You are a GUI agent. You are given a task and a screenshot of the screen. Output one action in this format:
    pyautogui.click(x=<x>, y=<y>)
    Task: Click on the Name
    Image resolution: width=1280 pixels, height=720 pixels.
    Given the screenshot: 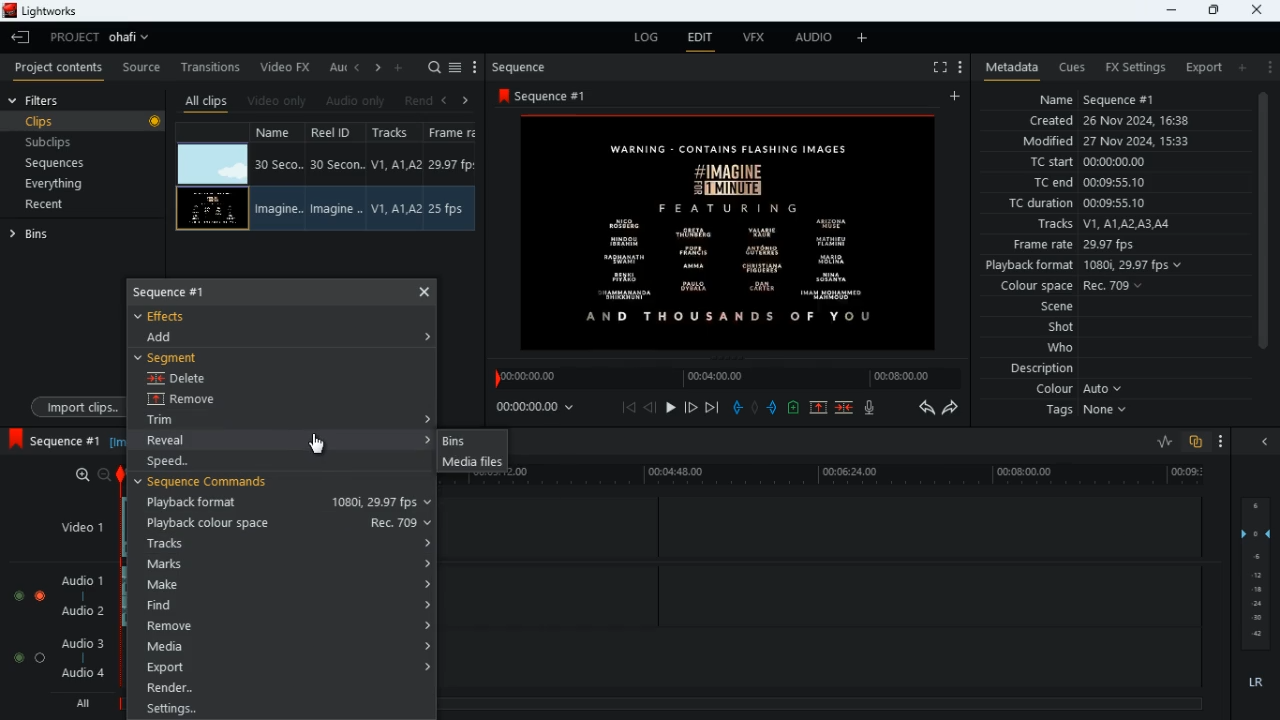 What is the action you would take?
    pyautogui.click(x=276, y=210)
    